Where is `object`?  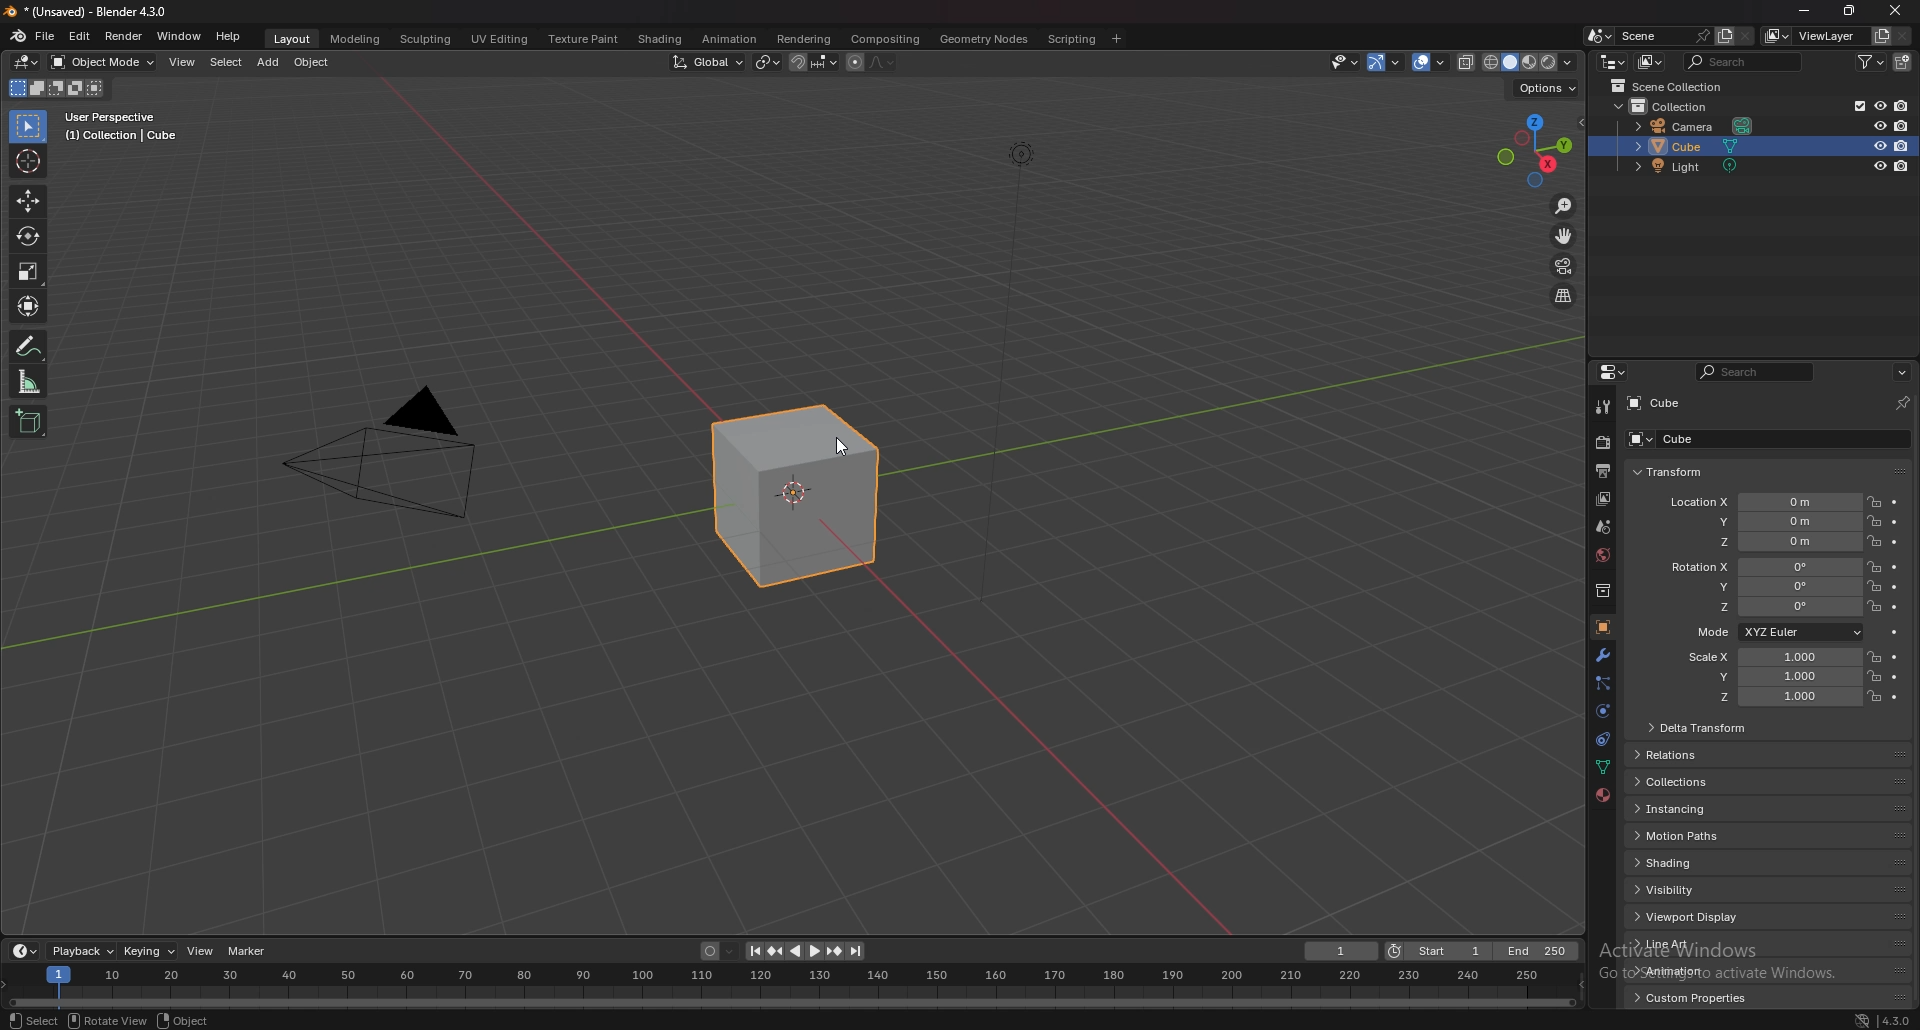 object is located at coordinates (313, 62).